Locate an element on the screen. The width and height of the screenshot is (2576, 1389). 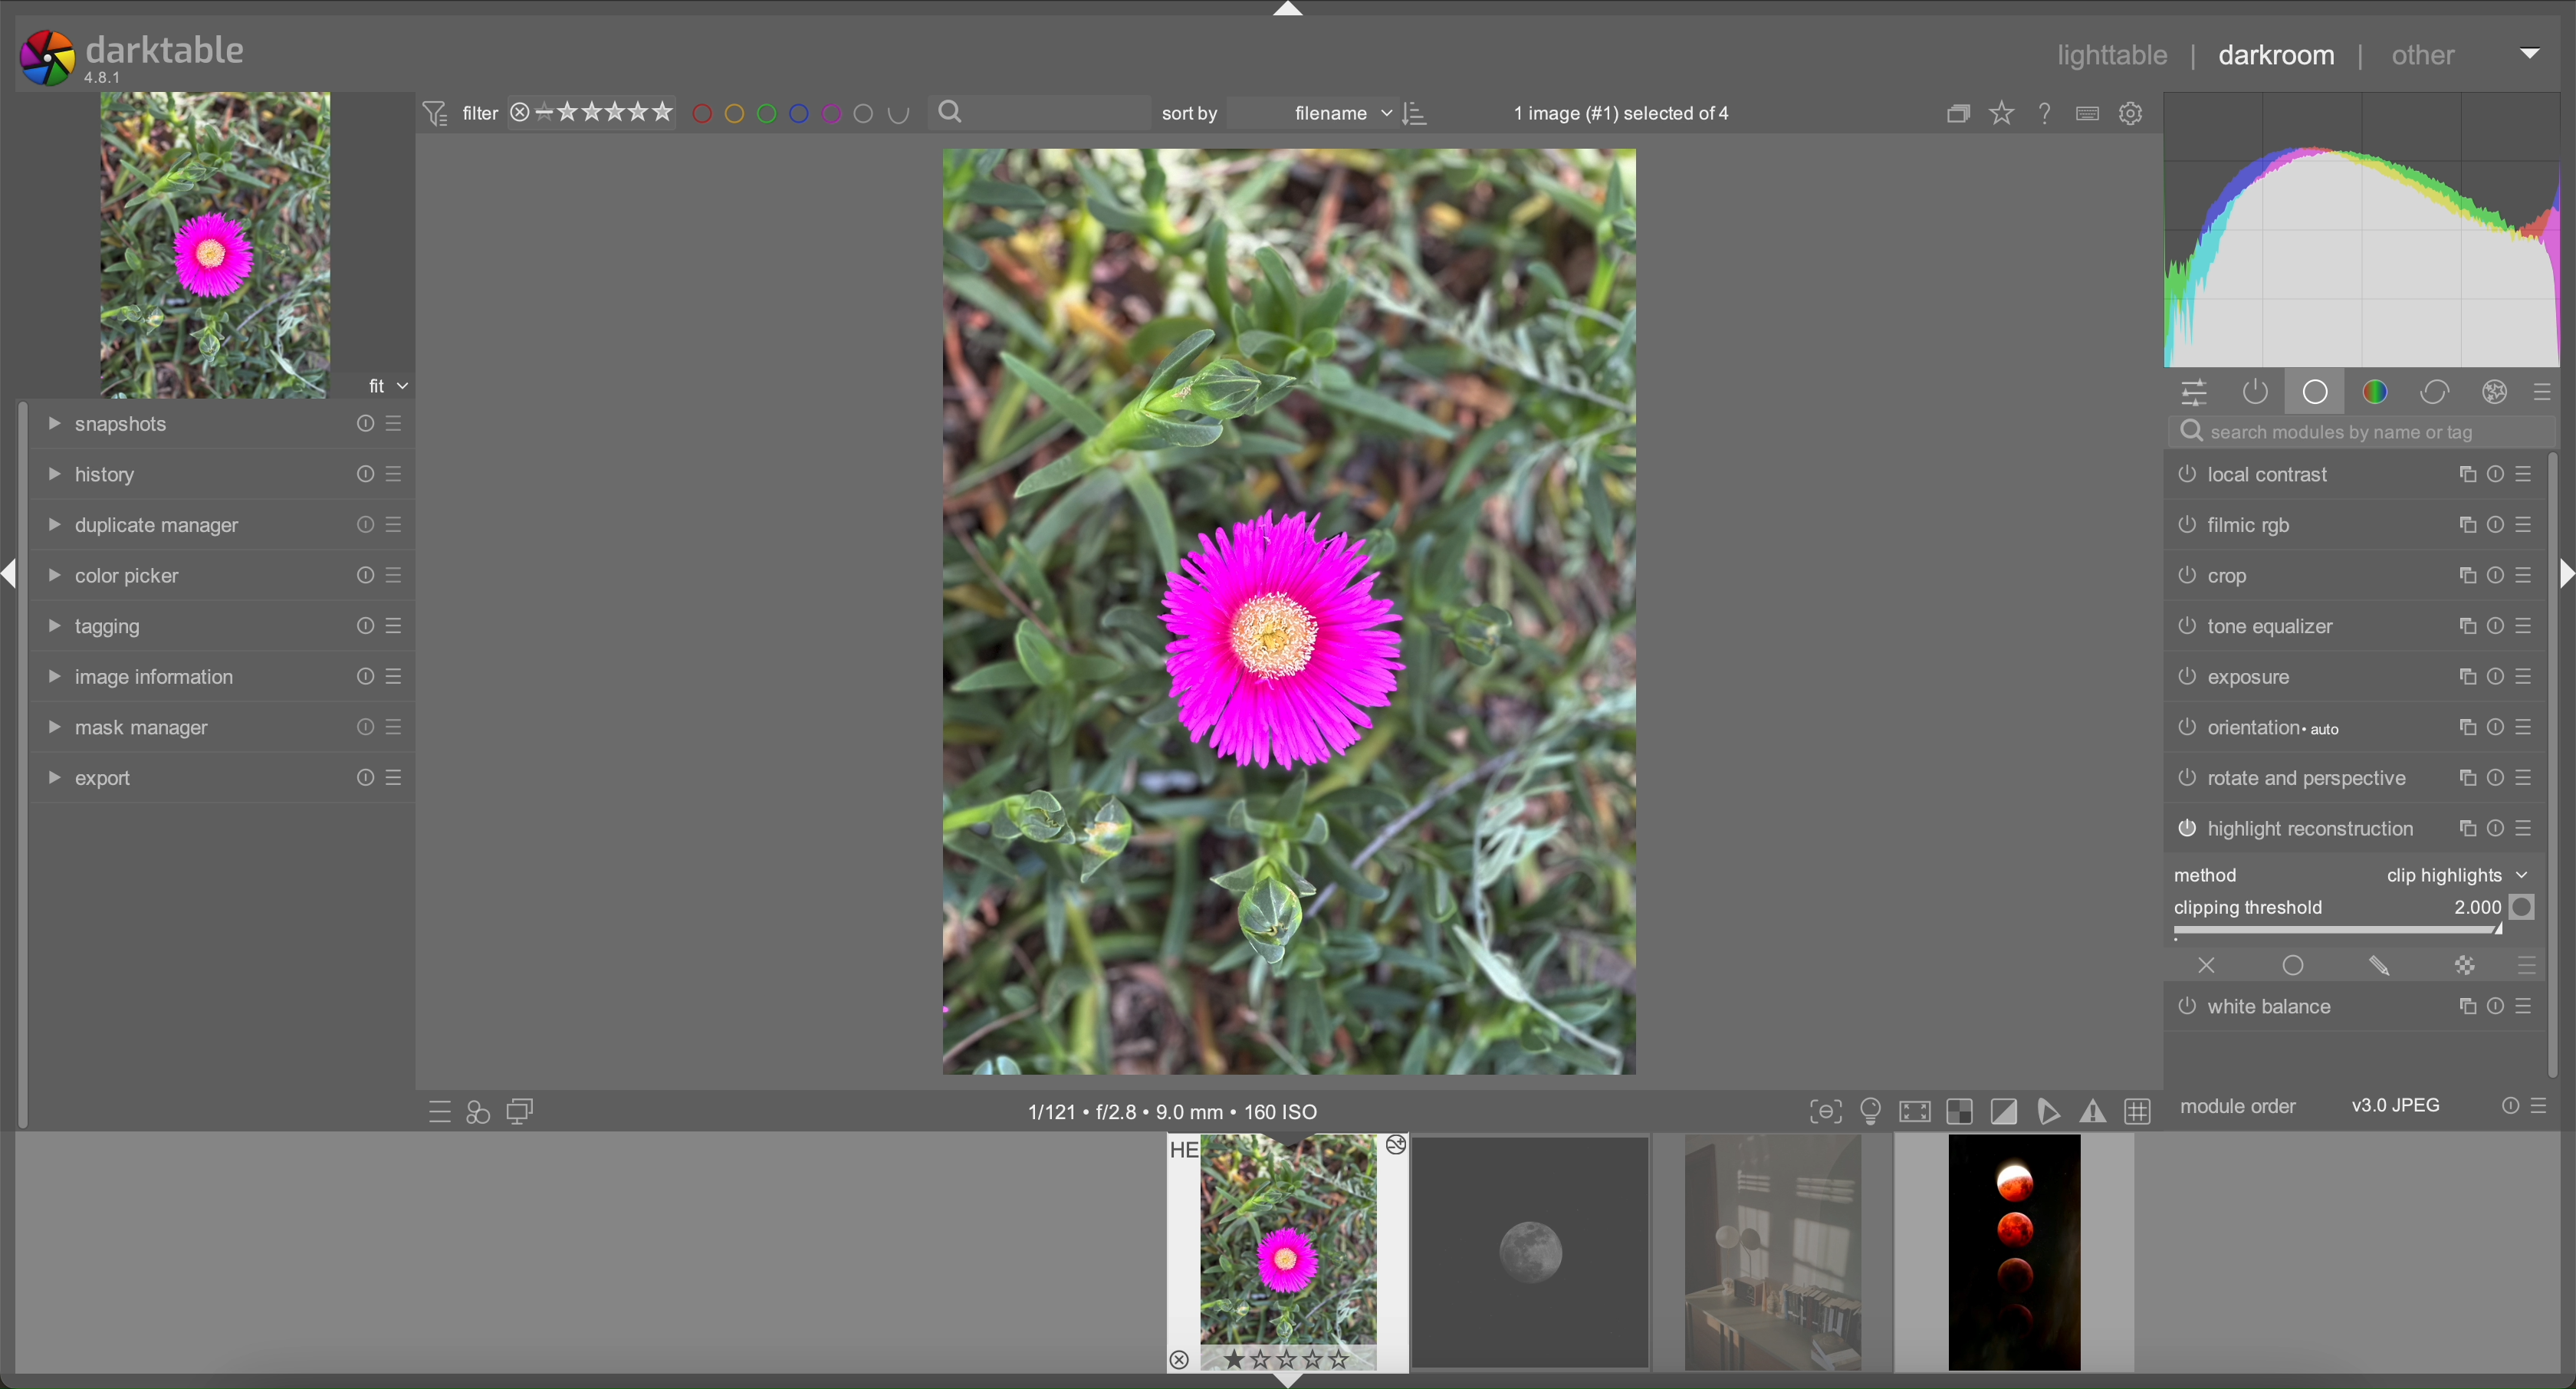
tagging tab is located at coordinates (100, 627).